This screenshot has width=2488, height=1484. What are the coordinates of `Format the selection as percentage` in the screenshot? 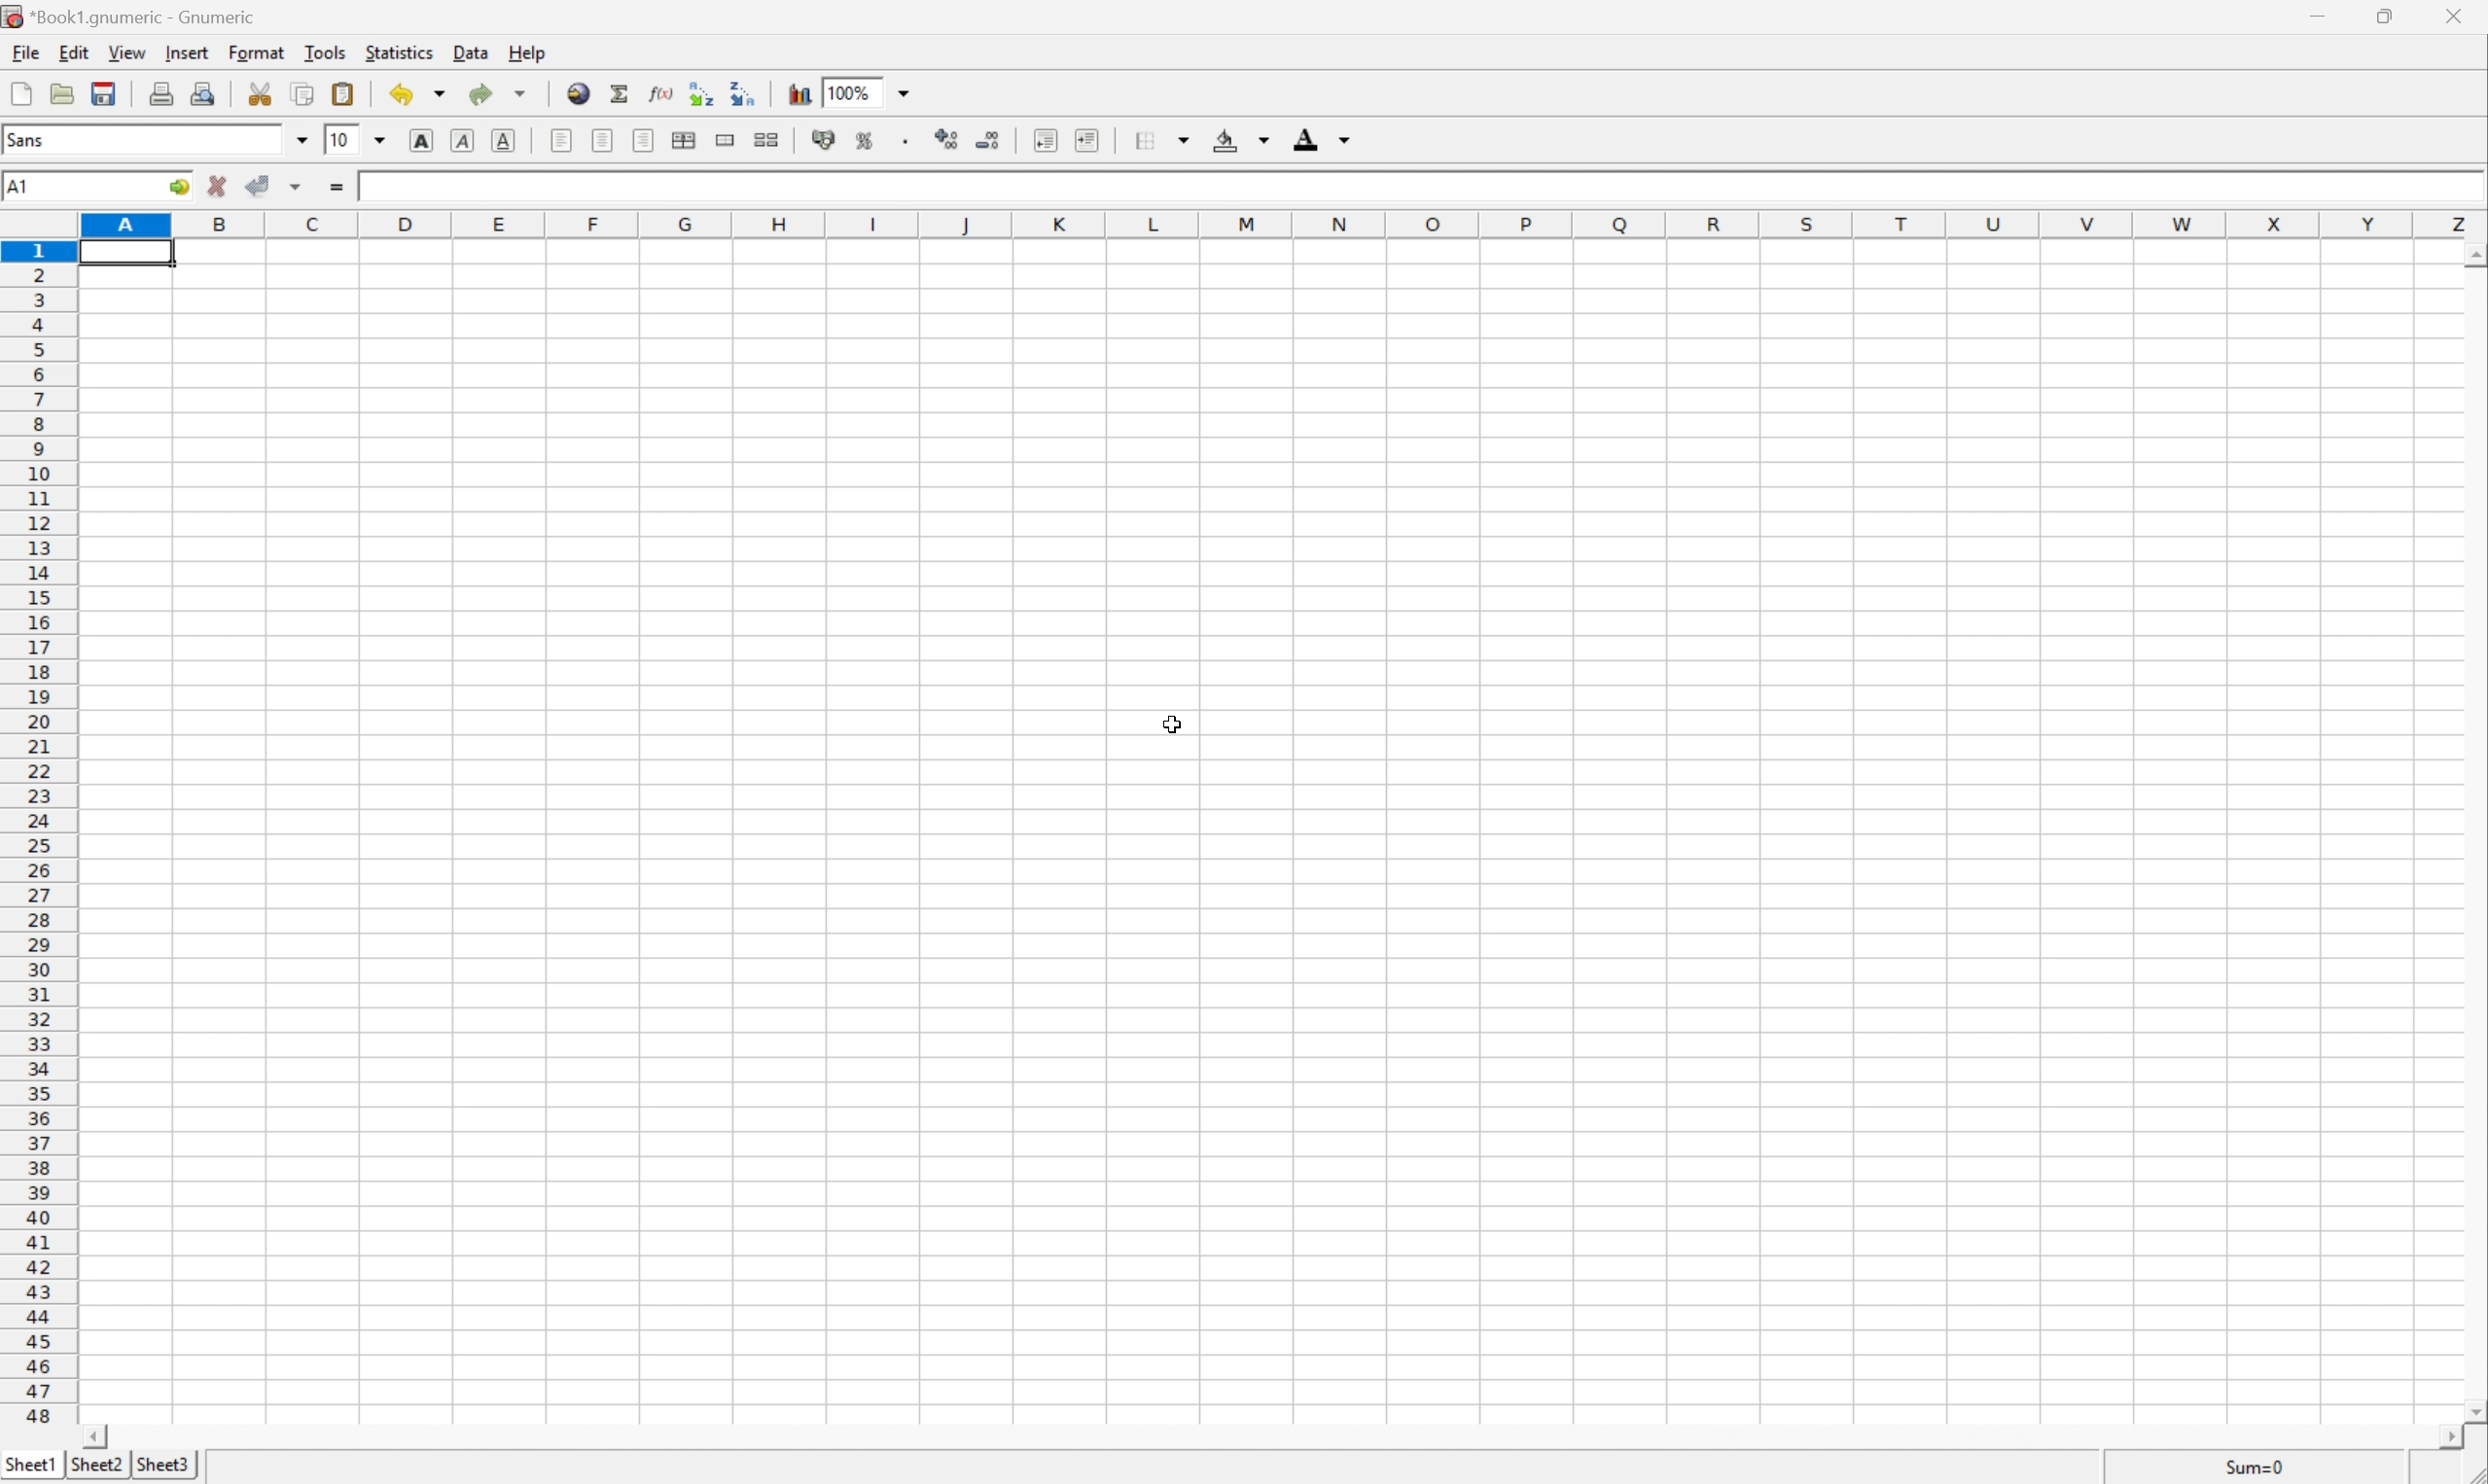 It's located at (865, 140).